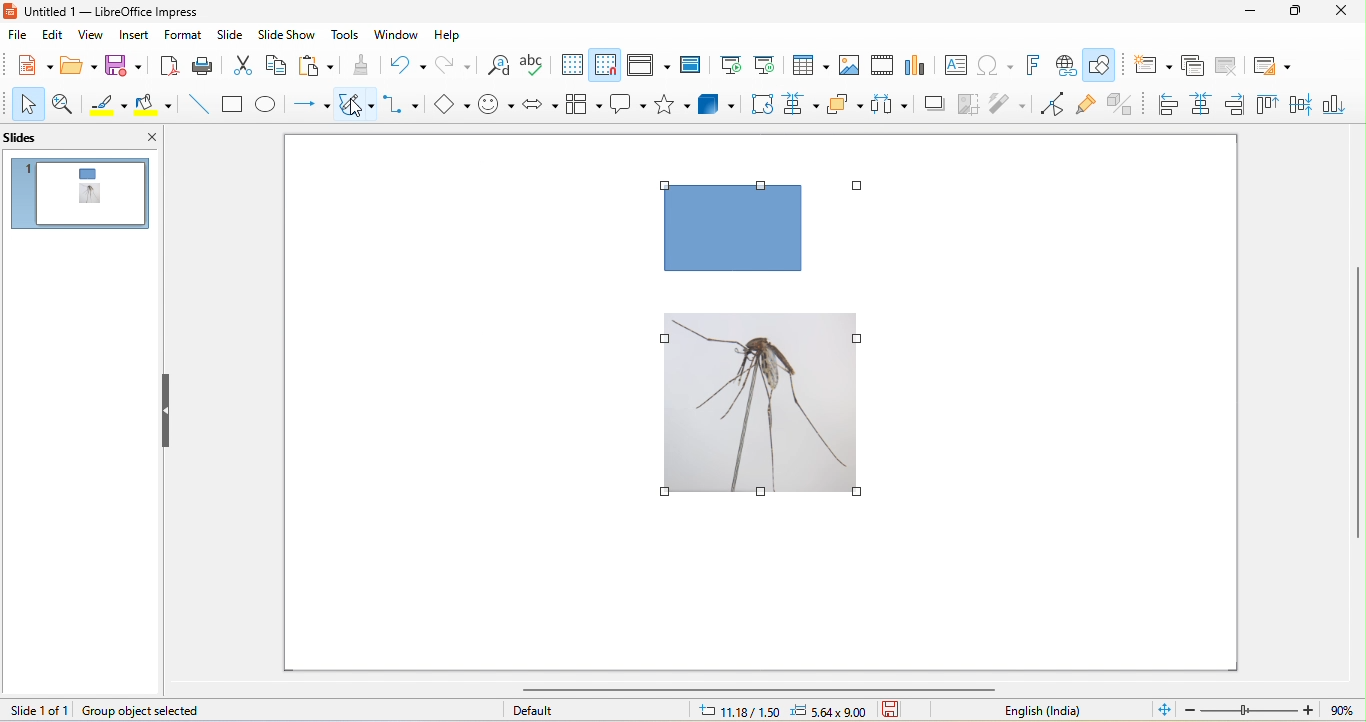 The width and height of the screenshot is (1366, 722). What do you see at coordinates (609, 65) in the screenshot?
I see `snap to grid` at bounding box center [609, 65].